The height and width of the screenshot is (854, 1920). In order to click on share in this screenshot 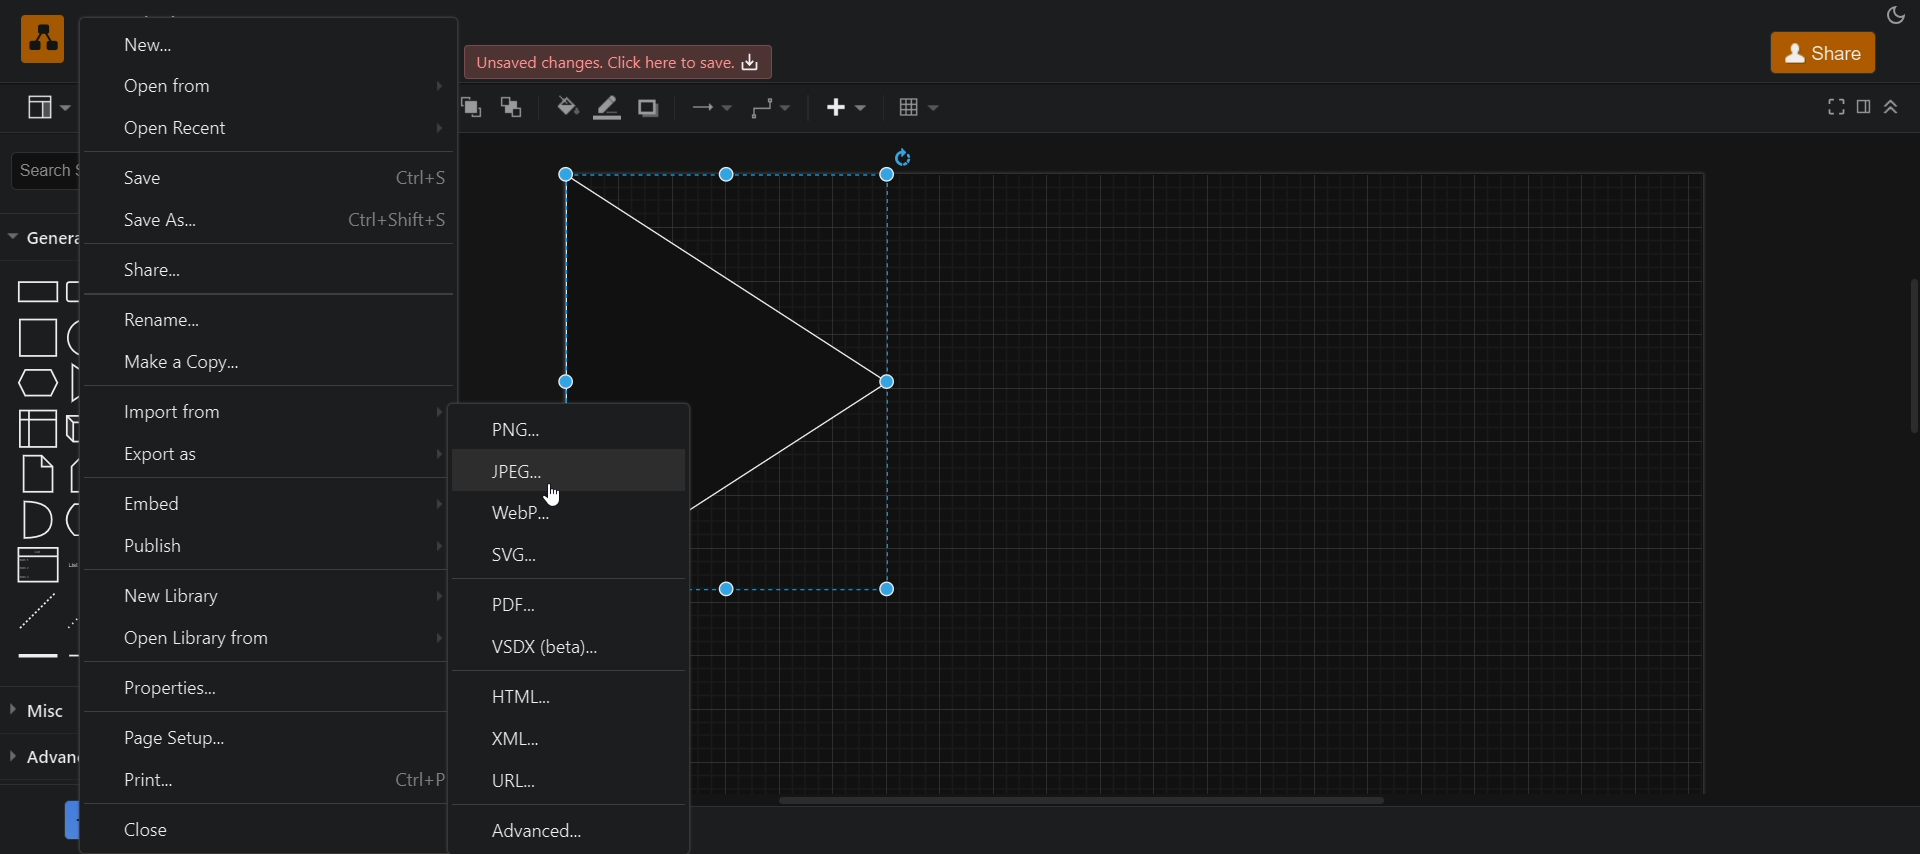, I will do `click(1821, 52)`.